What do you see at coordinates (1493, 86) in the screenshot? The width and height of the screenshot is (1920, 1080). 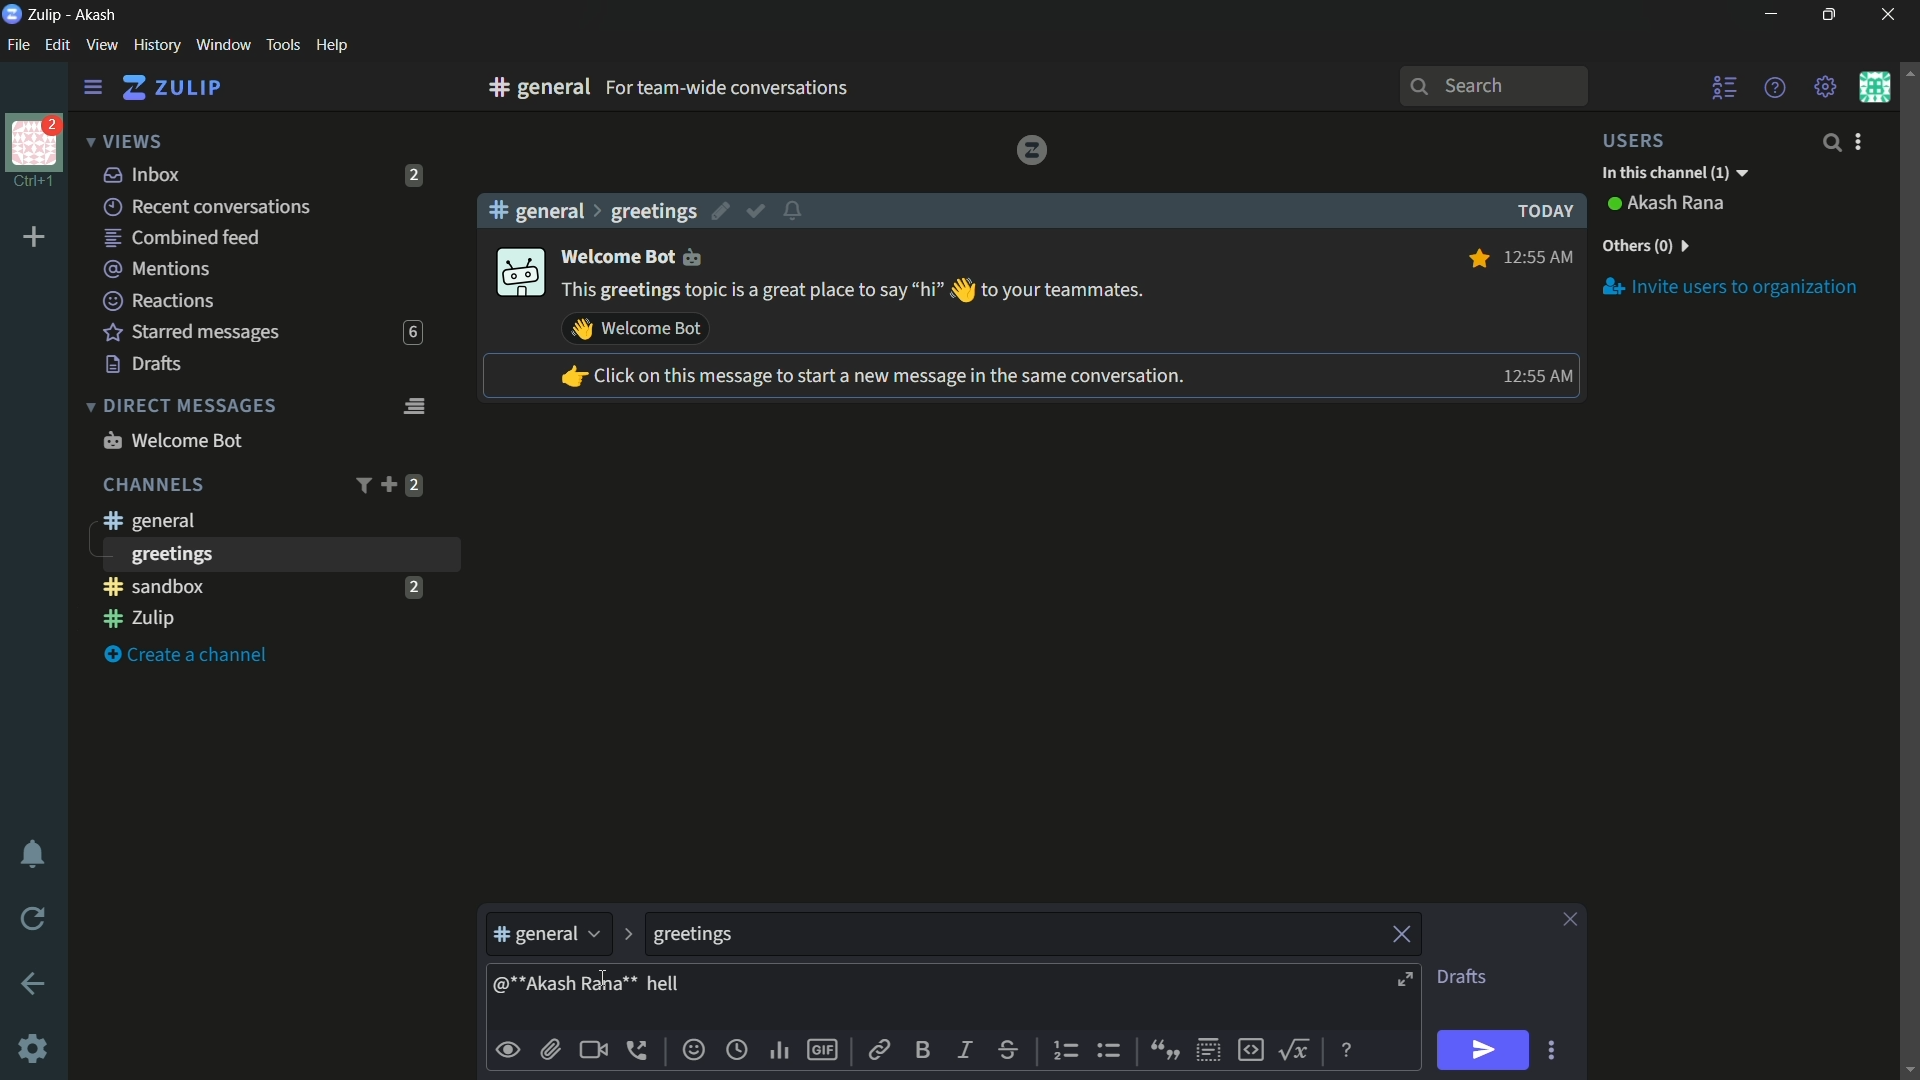 I see `search bar` at bounding box center [1493, 86].